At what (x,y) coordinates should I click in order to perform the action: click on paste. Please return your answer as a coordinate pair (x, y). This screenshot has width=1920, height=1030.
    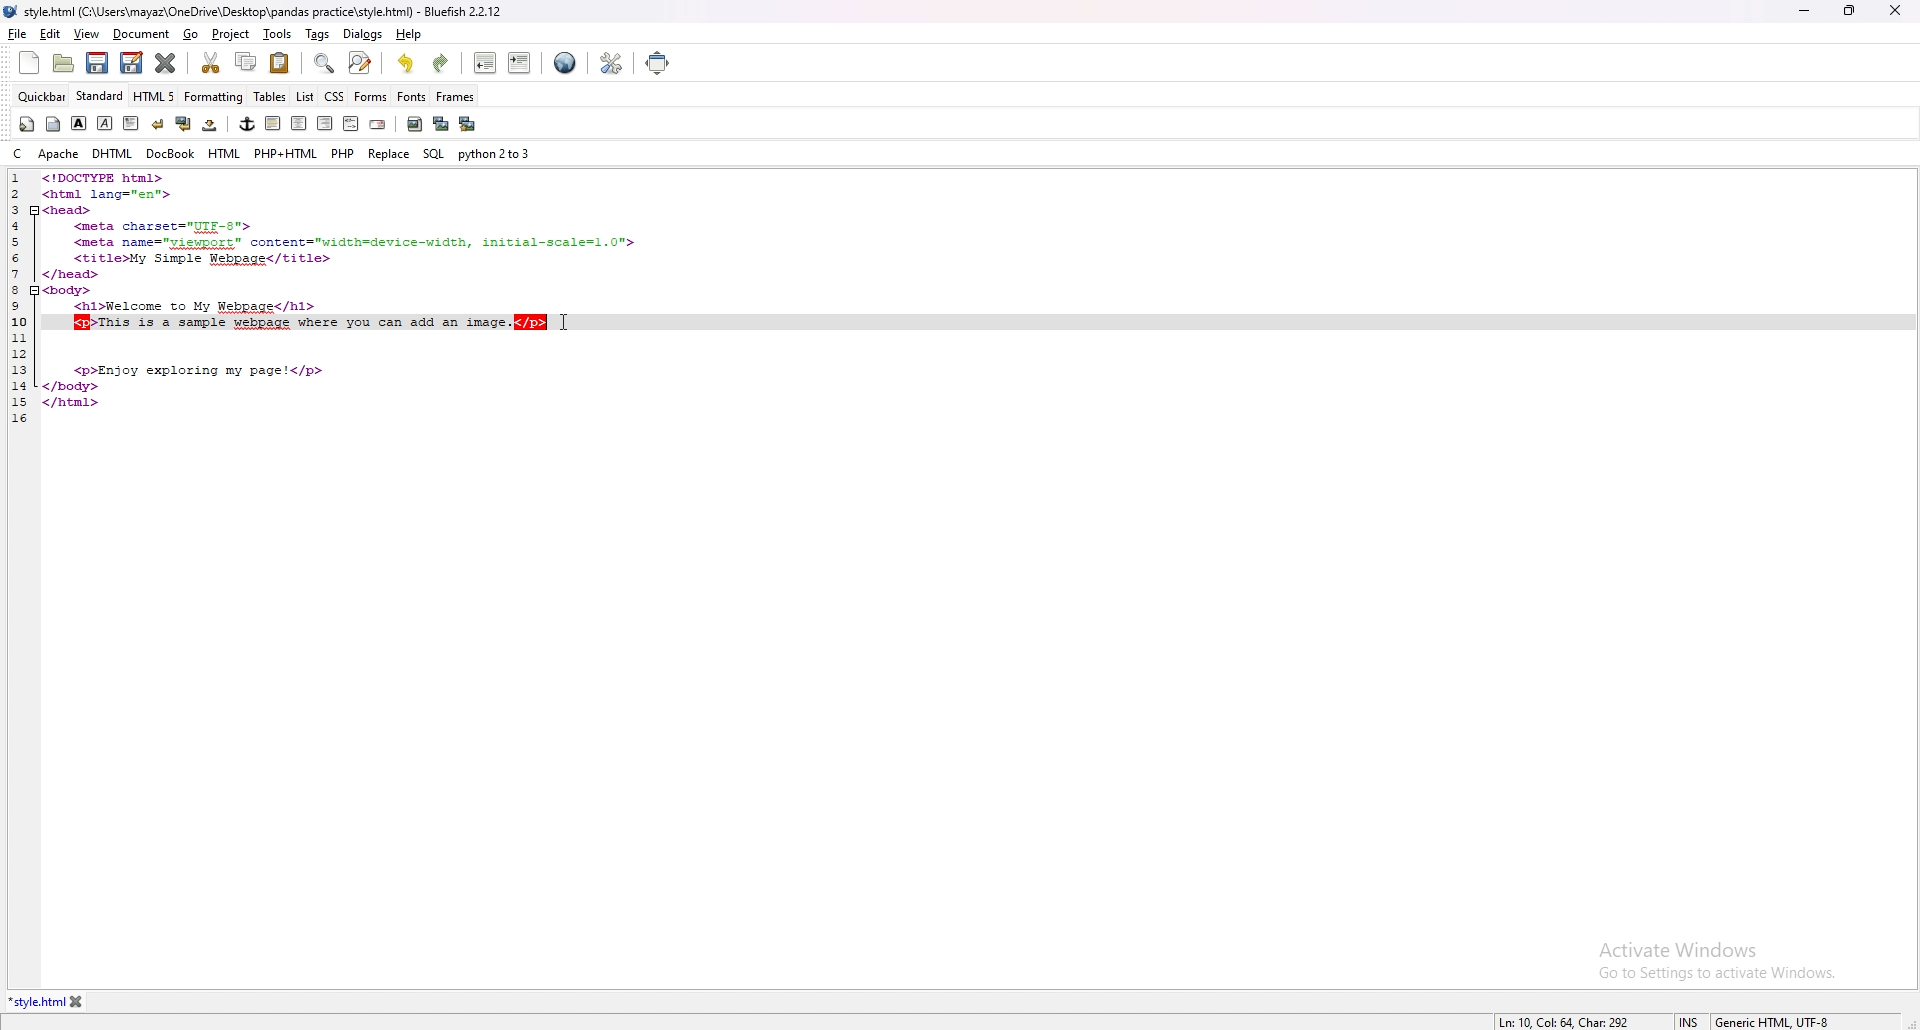
    Looking at the image, I should click on (279, 63).